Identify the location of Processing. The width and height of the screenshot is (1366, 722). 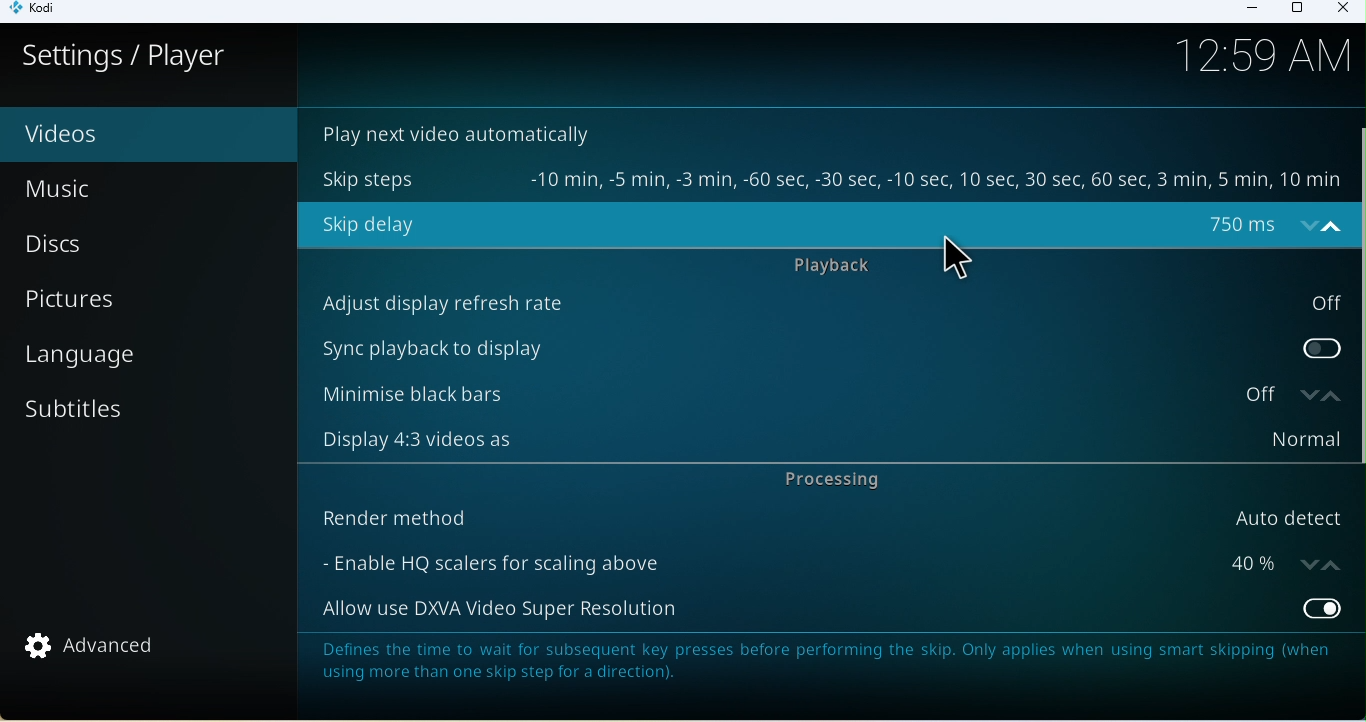
(844, 482).